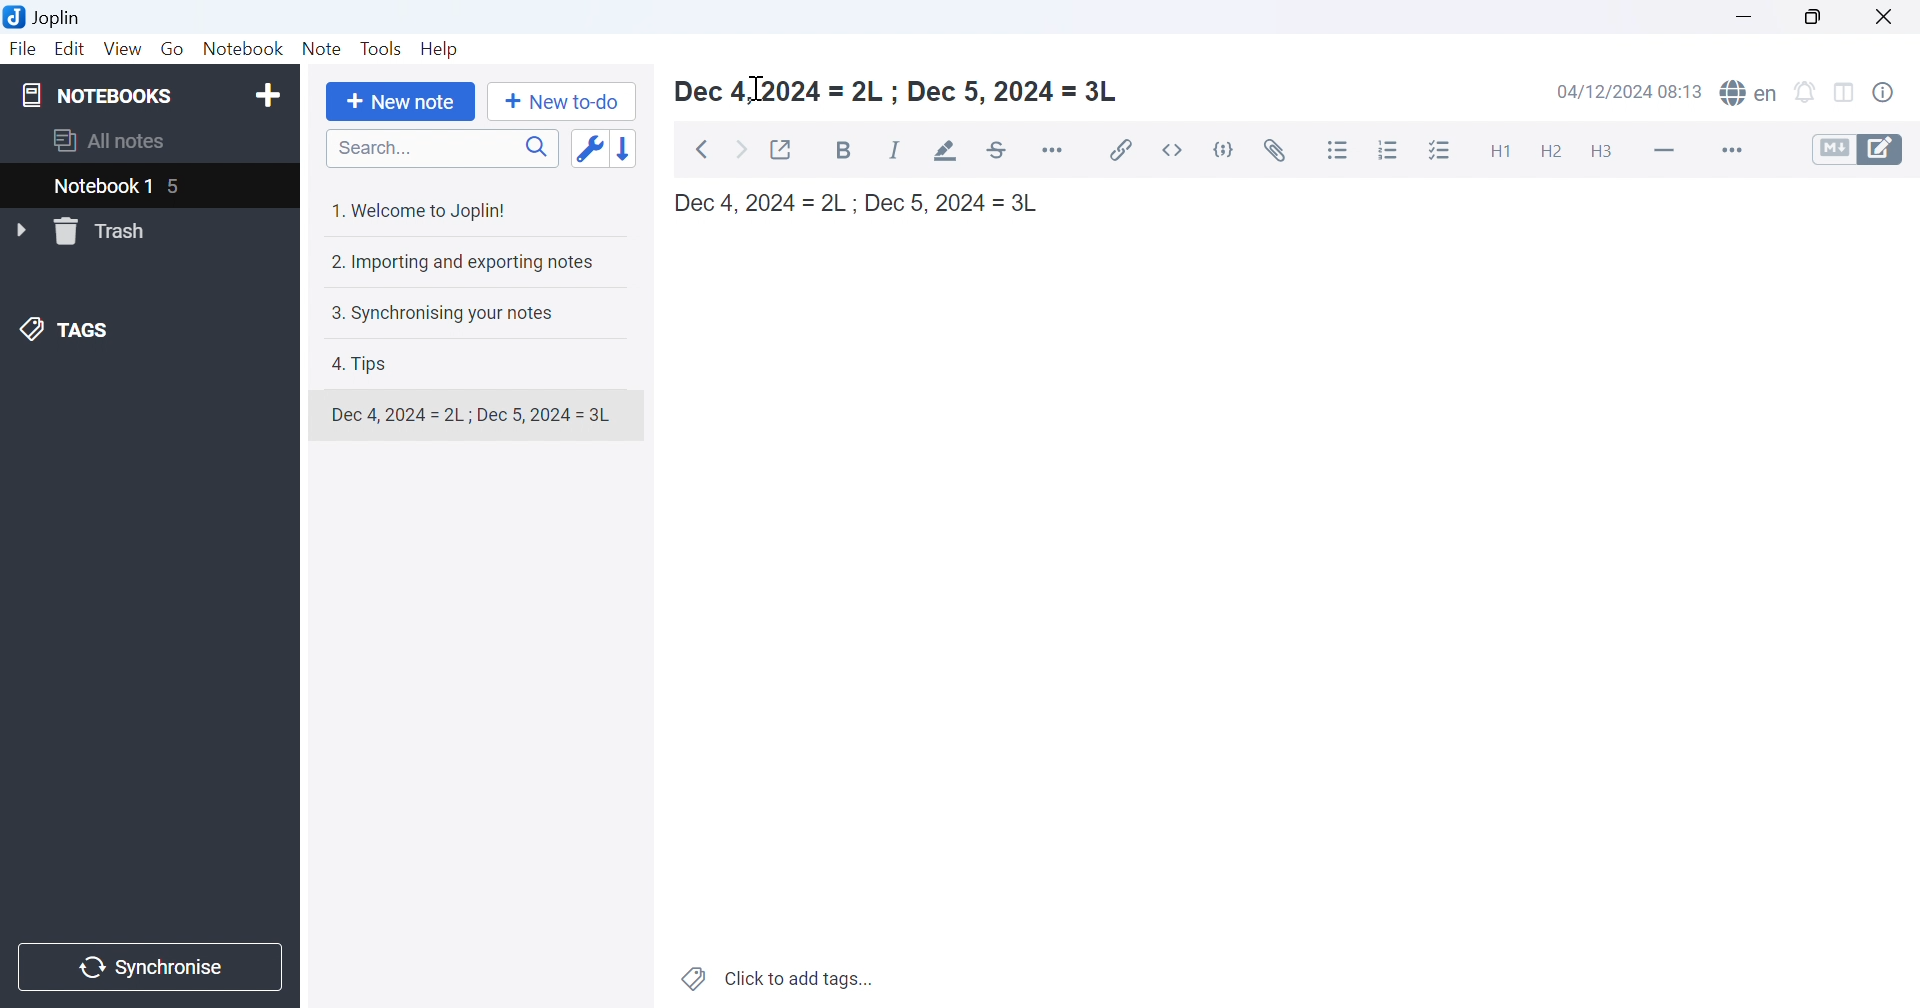 The height and width of the screenshot is (1008, 1920). What do you see at coordinates (561, 104) in the screenshot?
I see `New to-do` at bounding box center [561, 104].